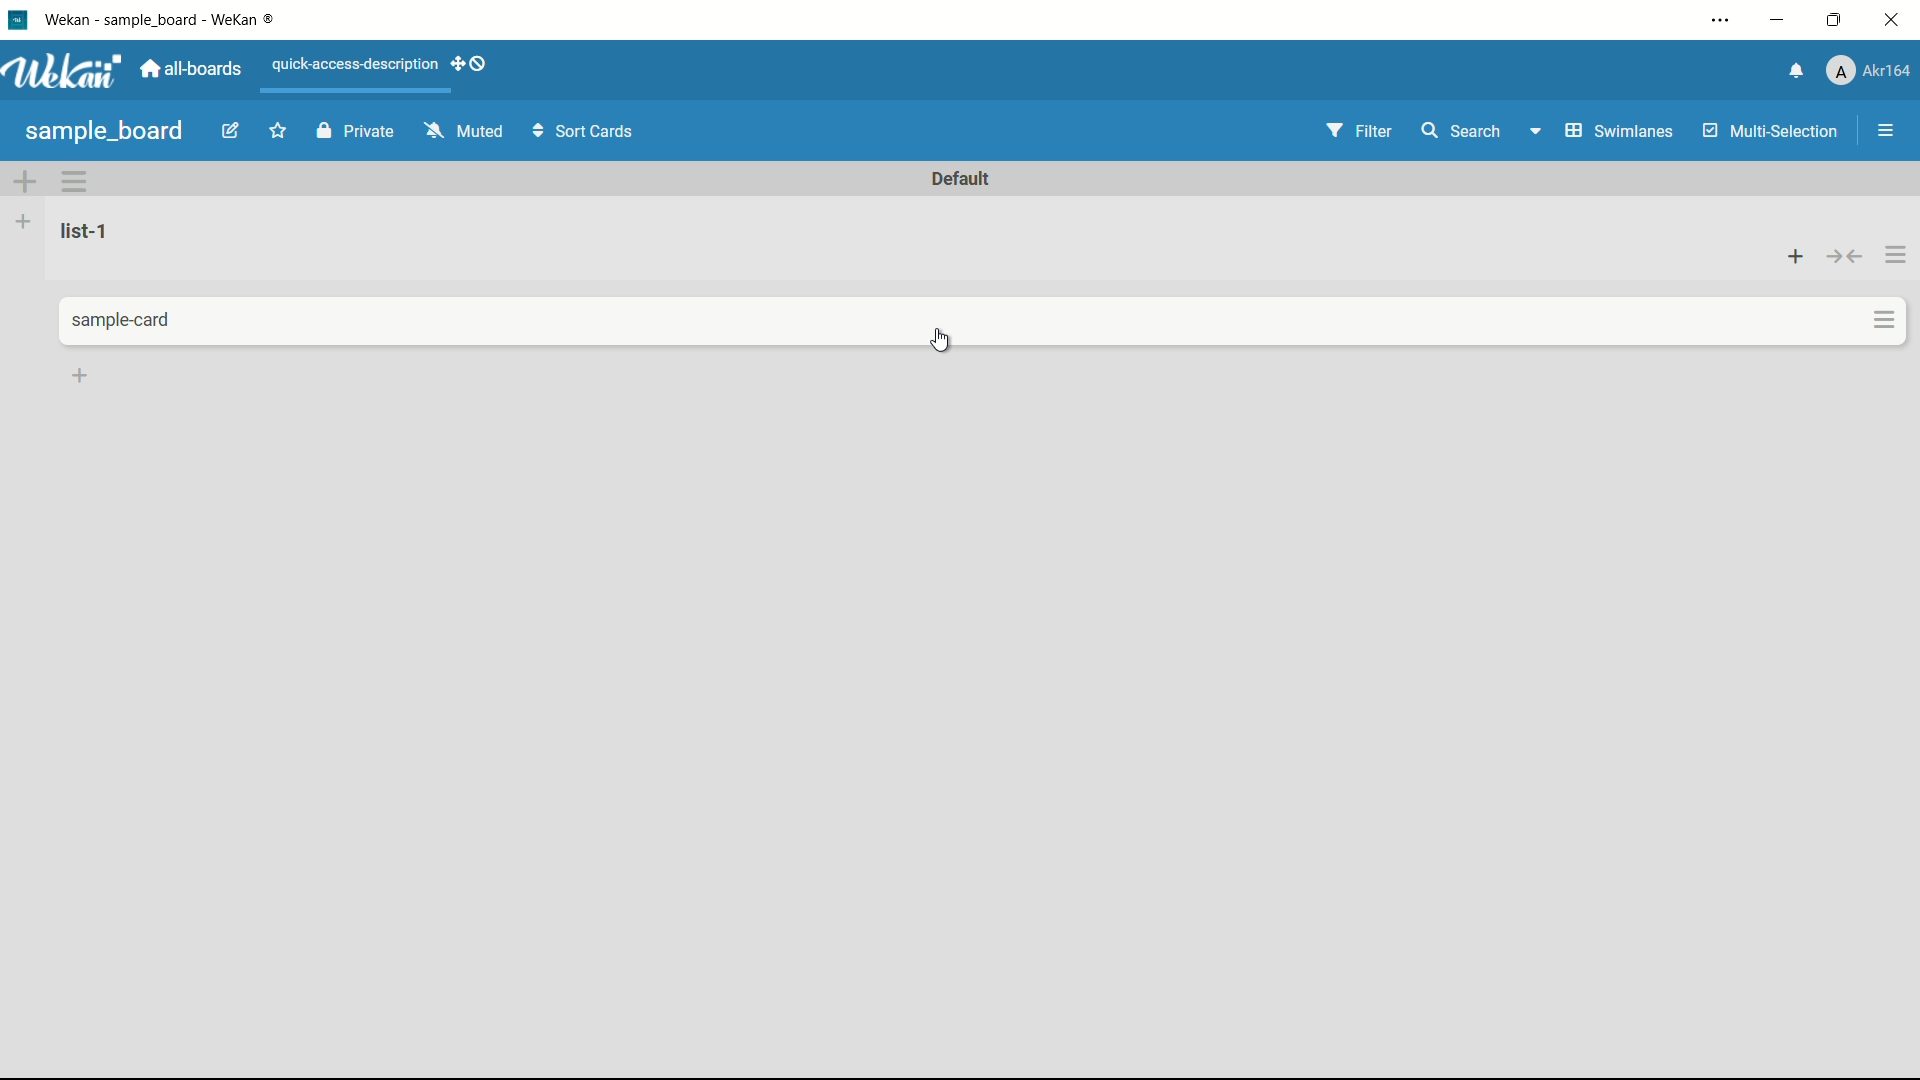 This screenshot has height=1080, width=1920. Describe the element at coordinates (281, 133) in the screenshot. I see `star` at that location.